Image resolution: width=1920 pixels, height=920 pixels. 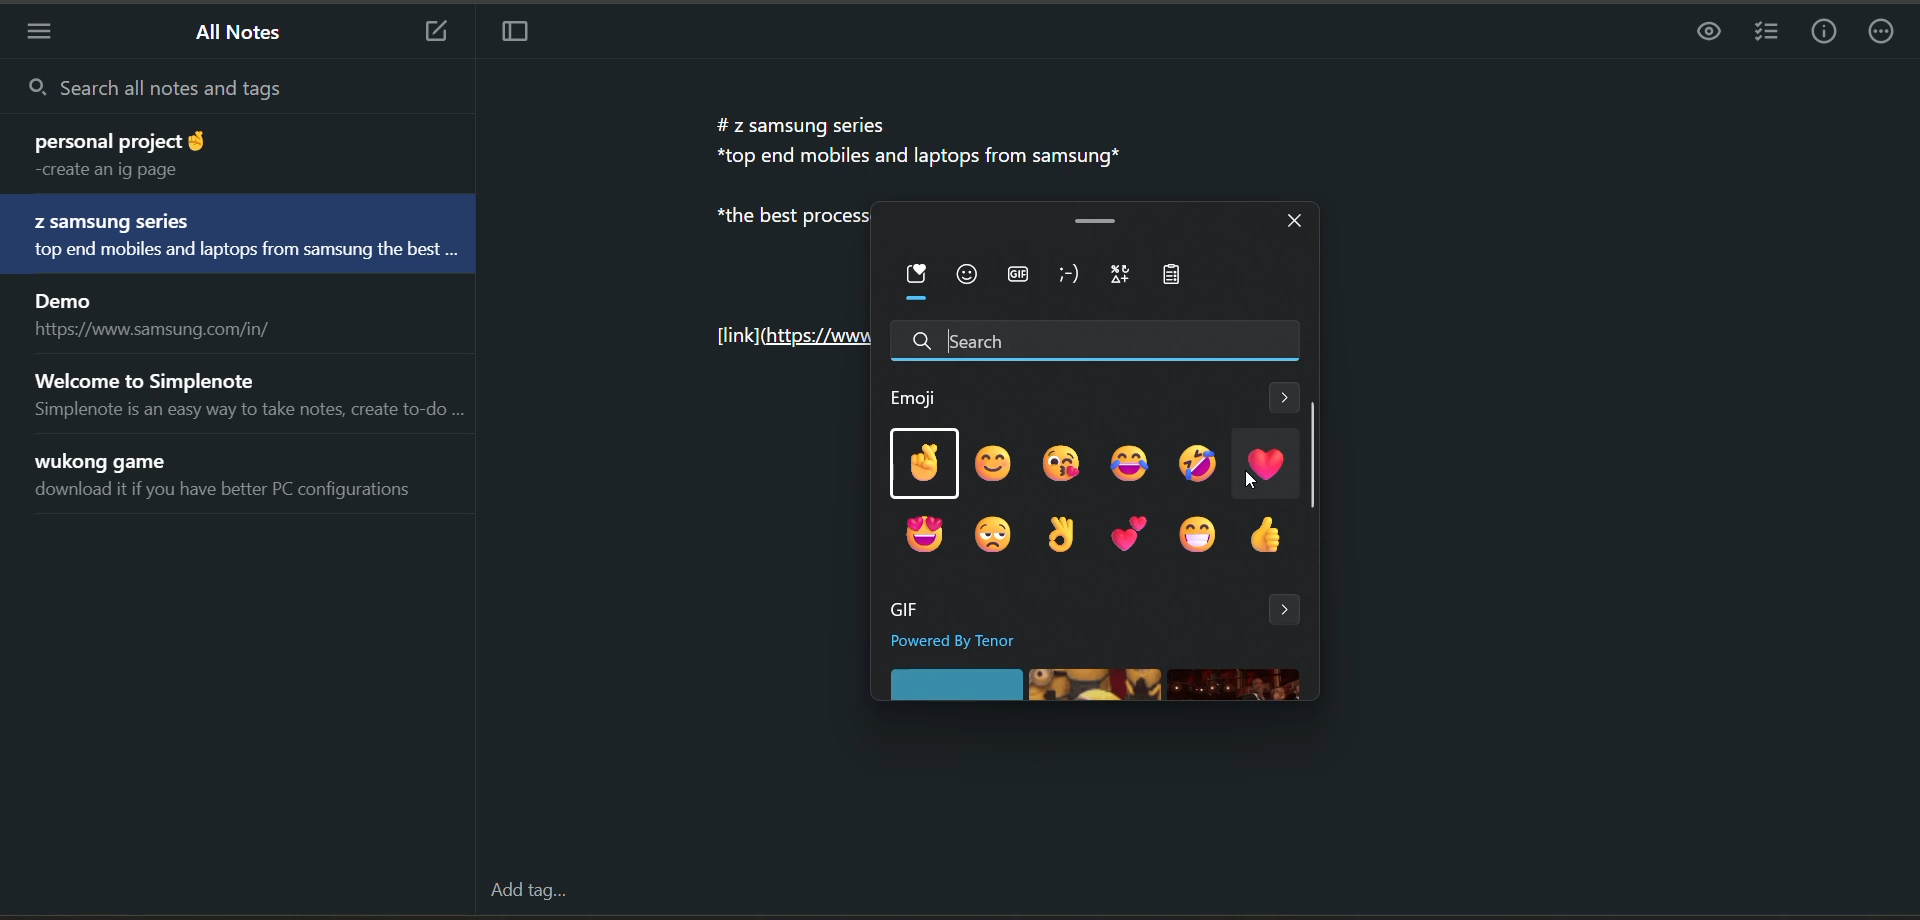 I want to click on toggle focus mode, so click(x=525, y=35).